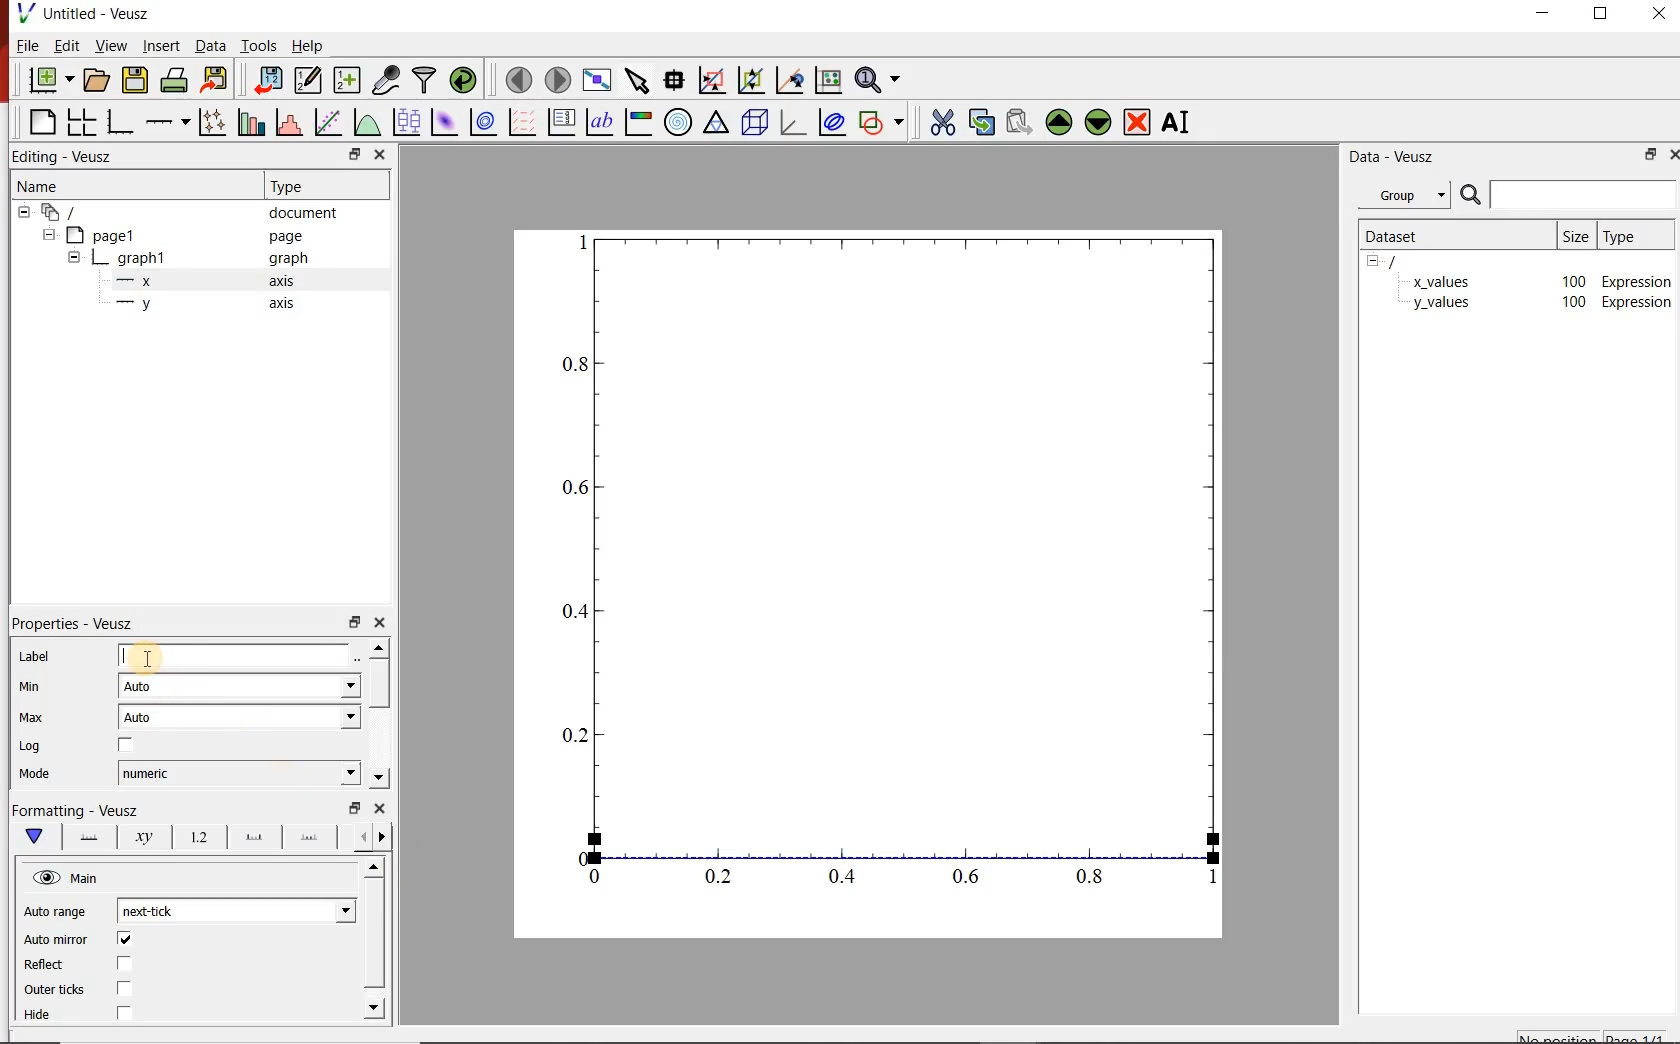 The height and width of the screenshot is (1044, 1680). What do you see at coordinates (563, 121) in the screenshot?
I see `plot key` at bounding box center [563, 121].